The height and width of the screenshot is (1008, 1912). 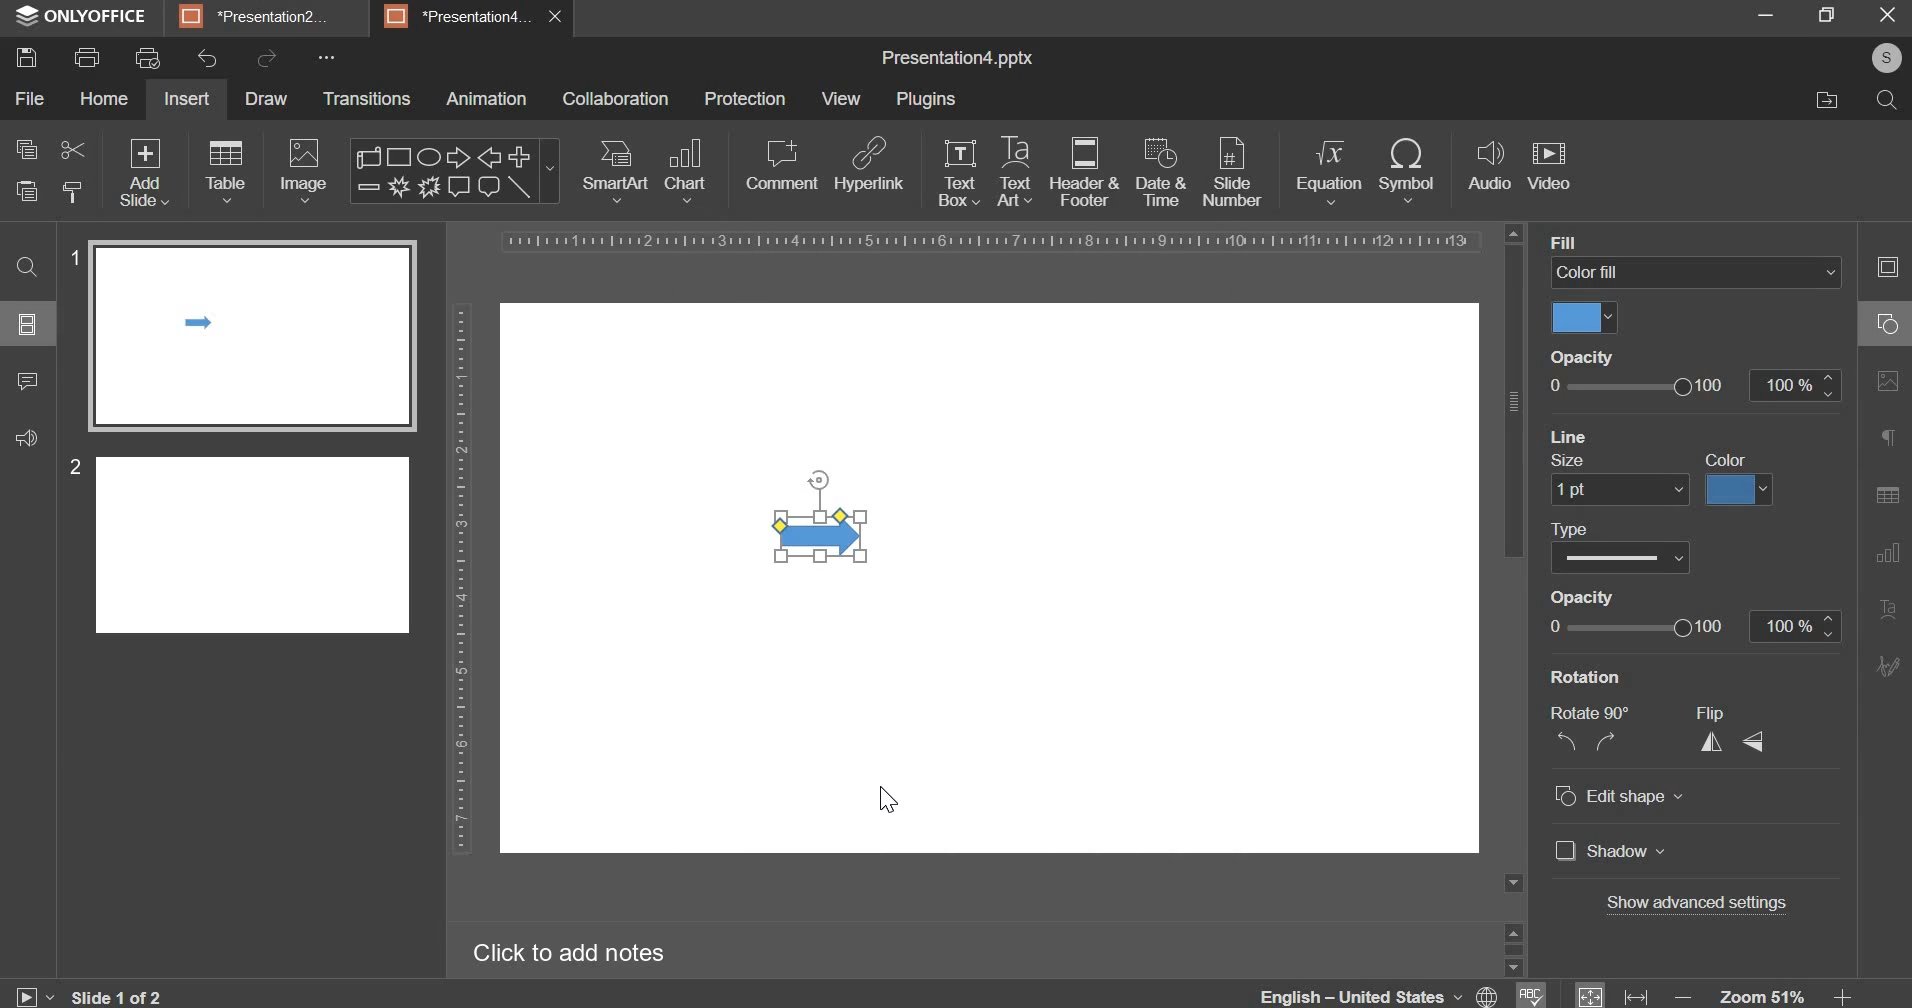 I want to click on move, so click(x=1822, y=102).